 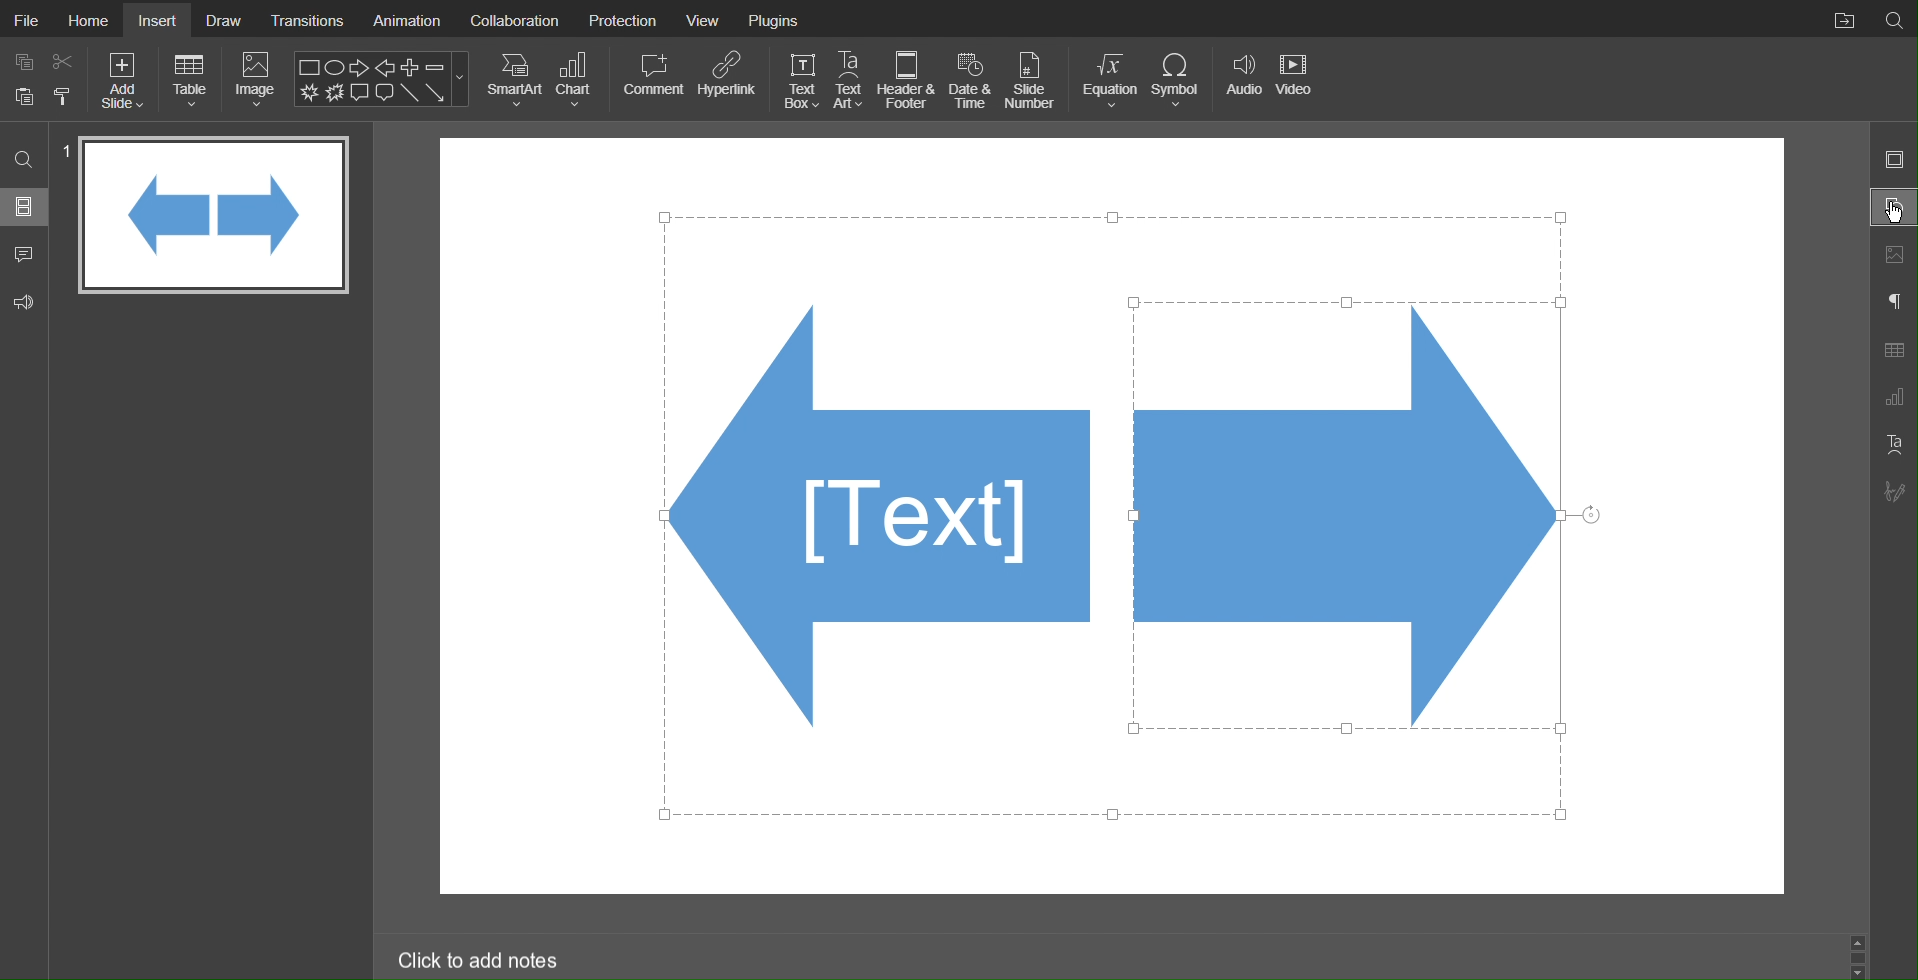 What do you see at coordinates (1894, 19) in the screenshot?
I see `Search` at bounding box center [1894, 19].